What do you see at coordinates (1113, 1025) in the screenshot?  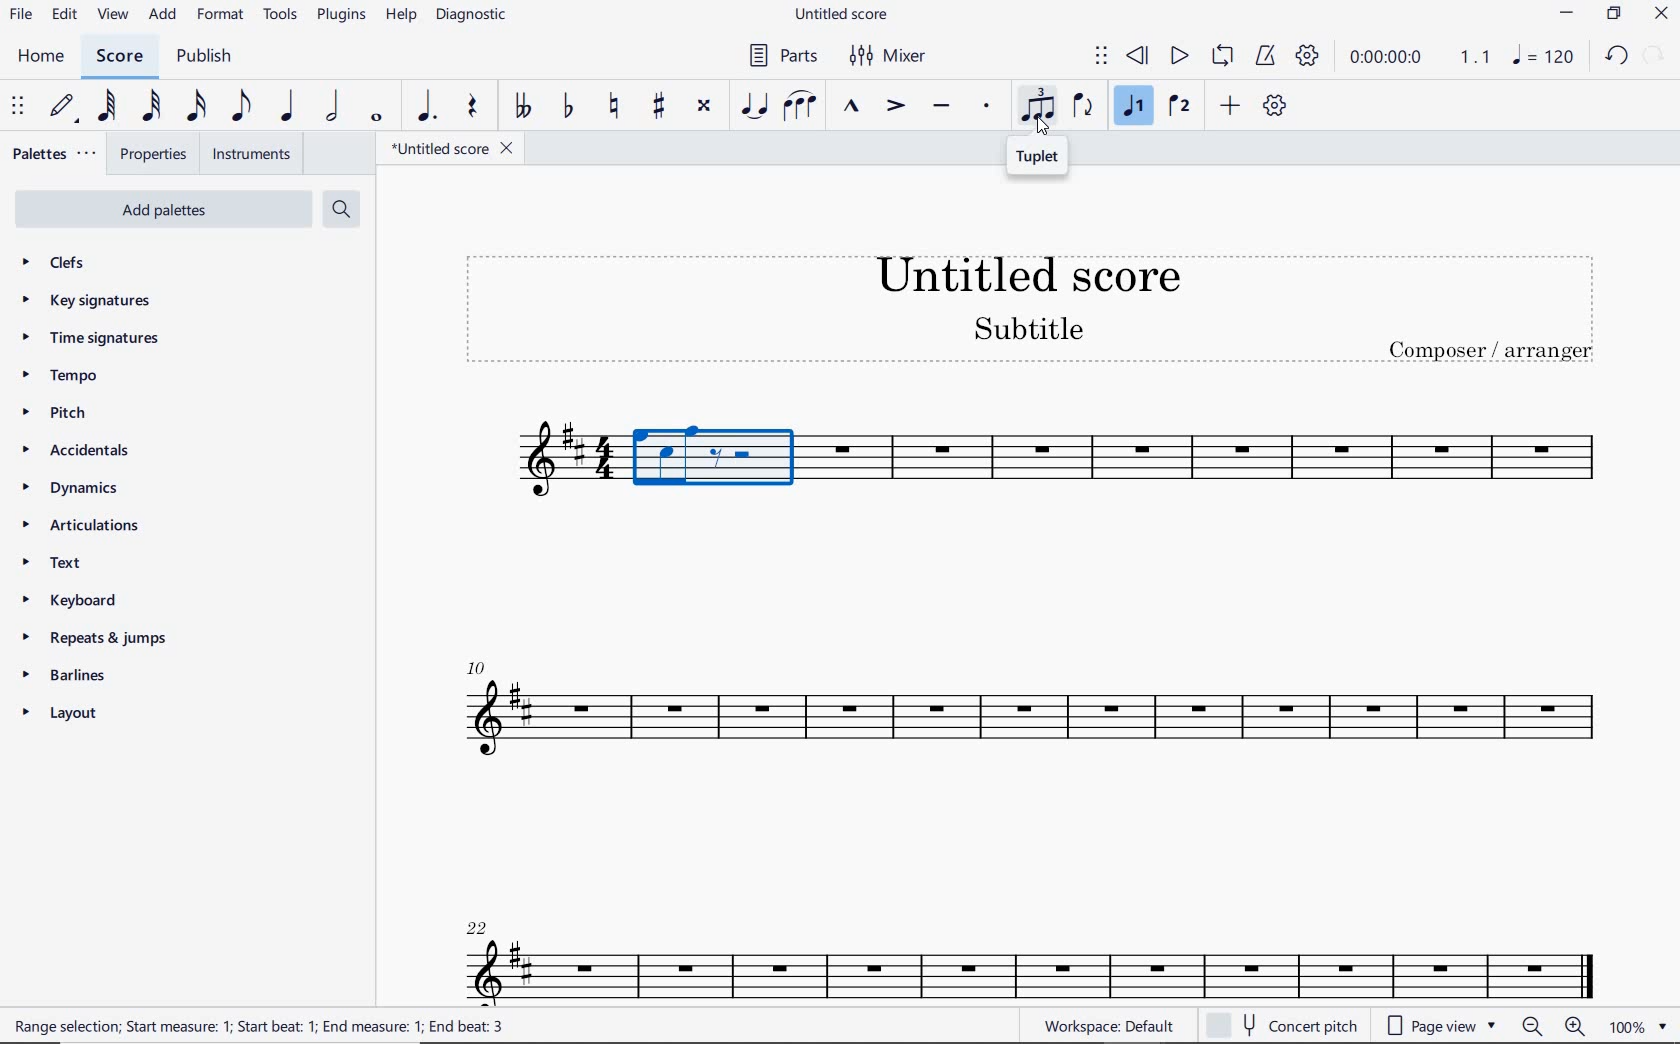 I see `WORKSPACE: DEFAULT` at bounding box center [1113, 1025].